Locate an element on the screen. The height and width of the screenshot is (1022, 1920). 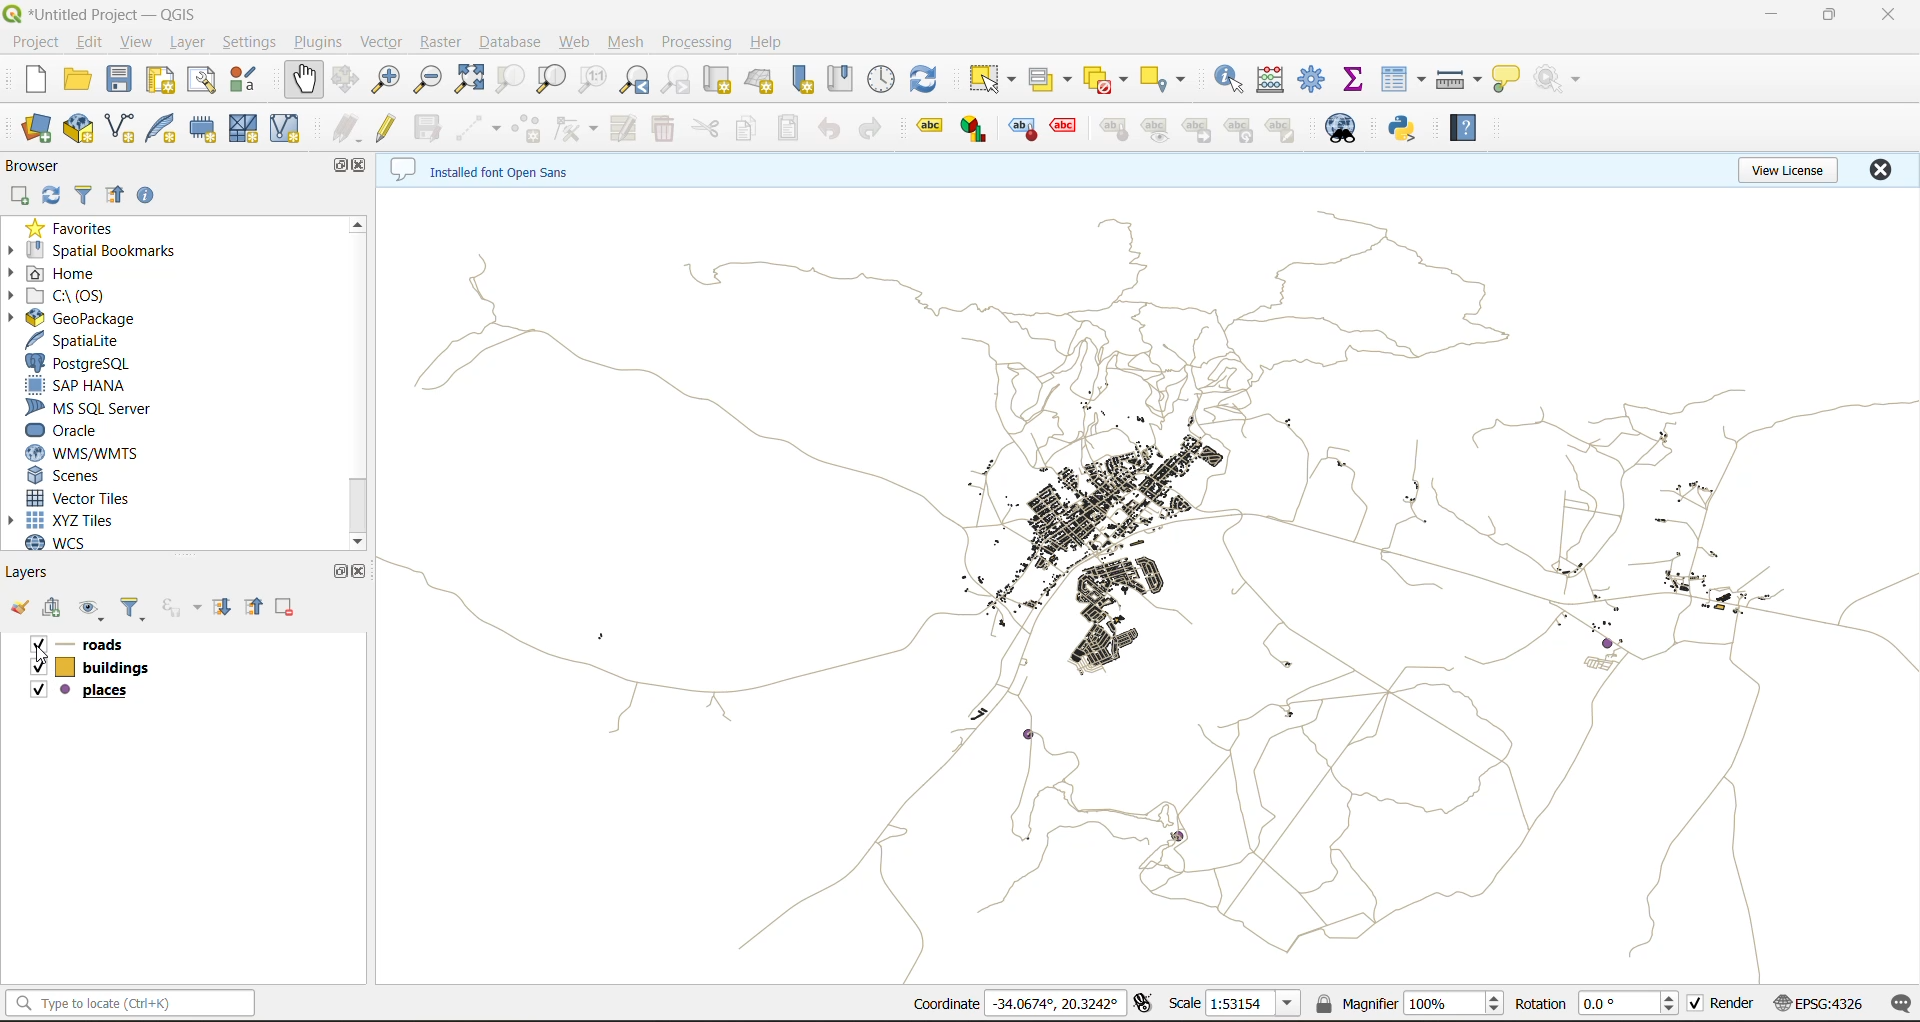
mesh is located at coordinates (627, 41).